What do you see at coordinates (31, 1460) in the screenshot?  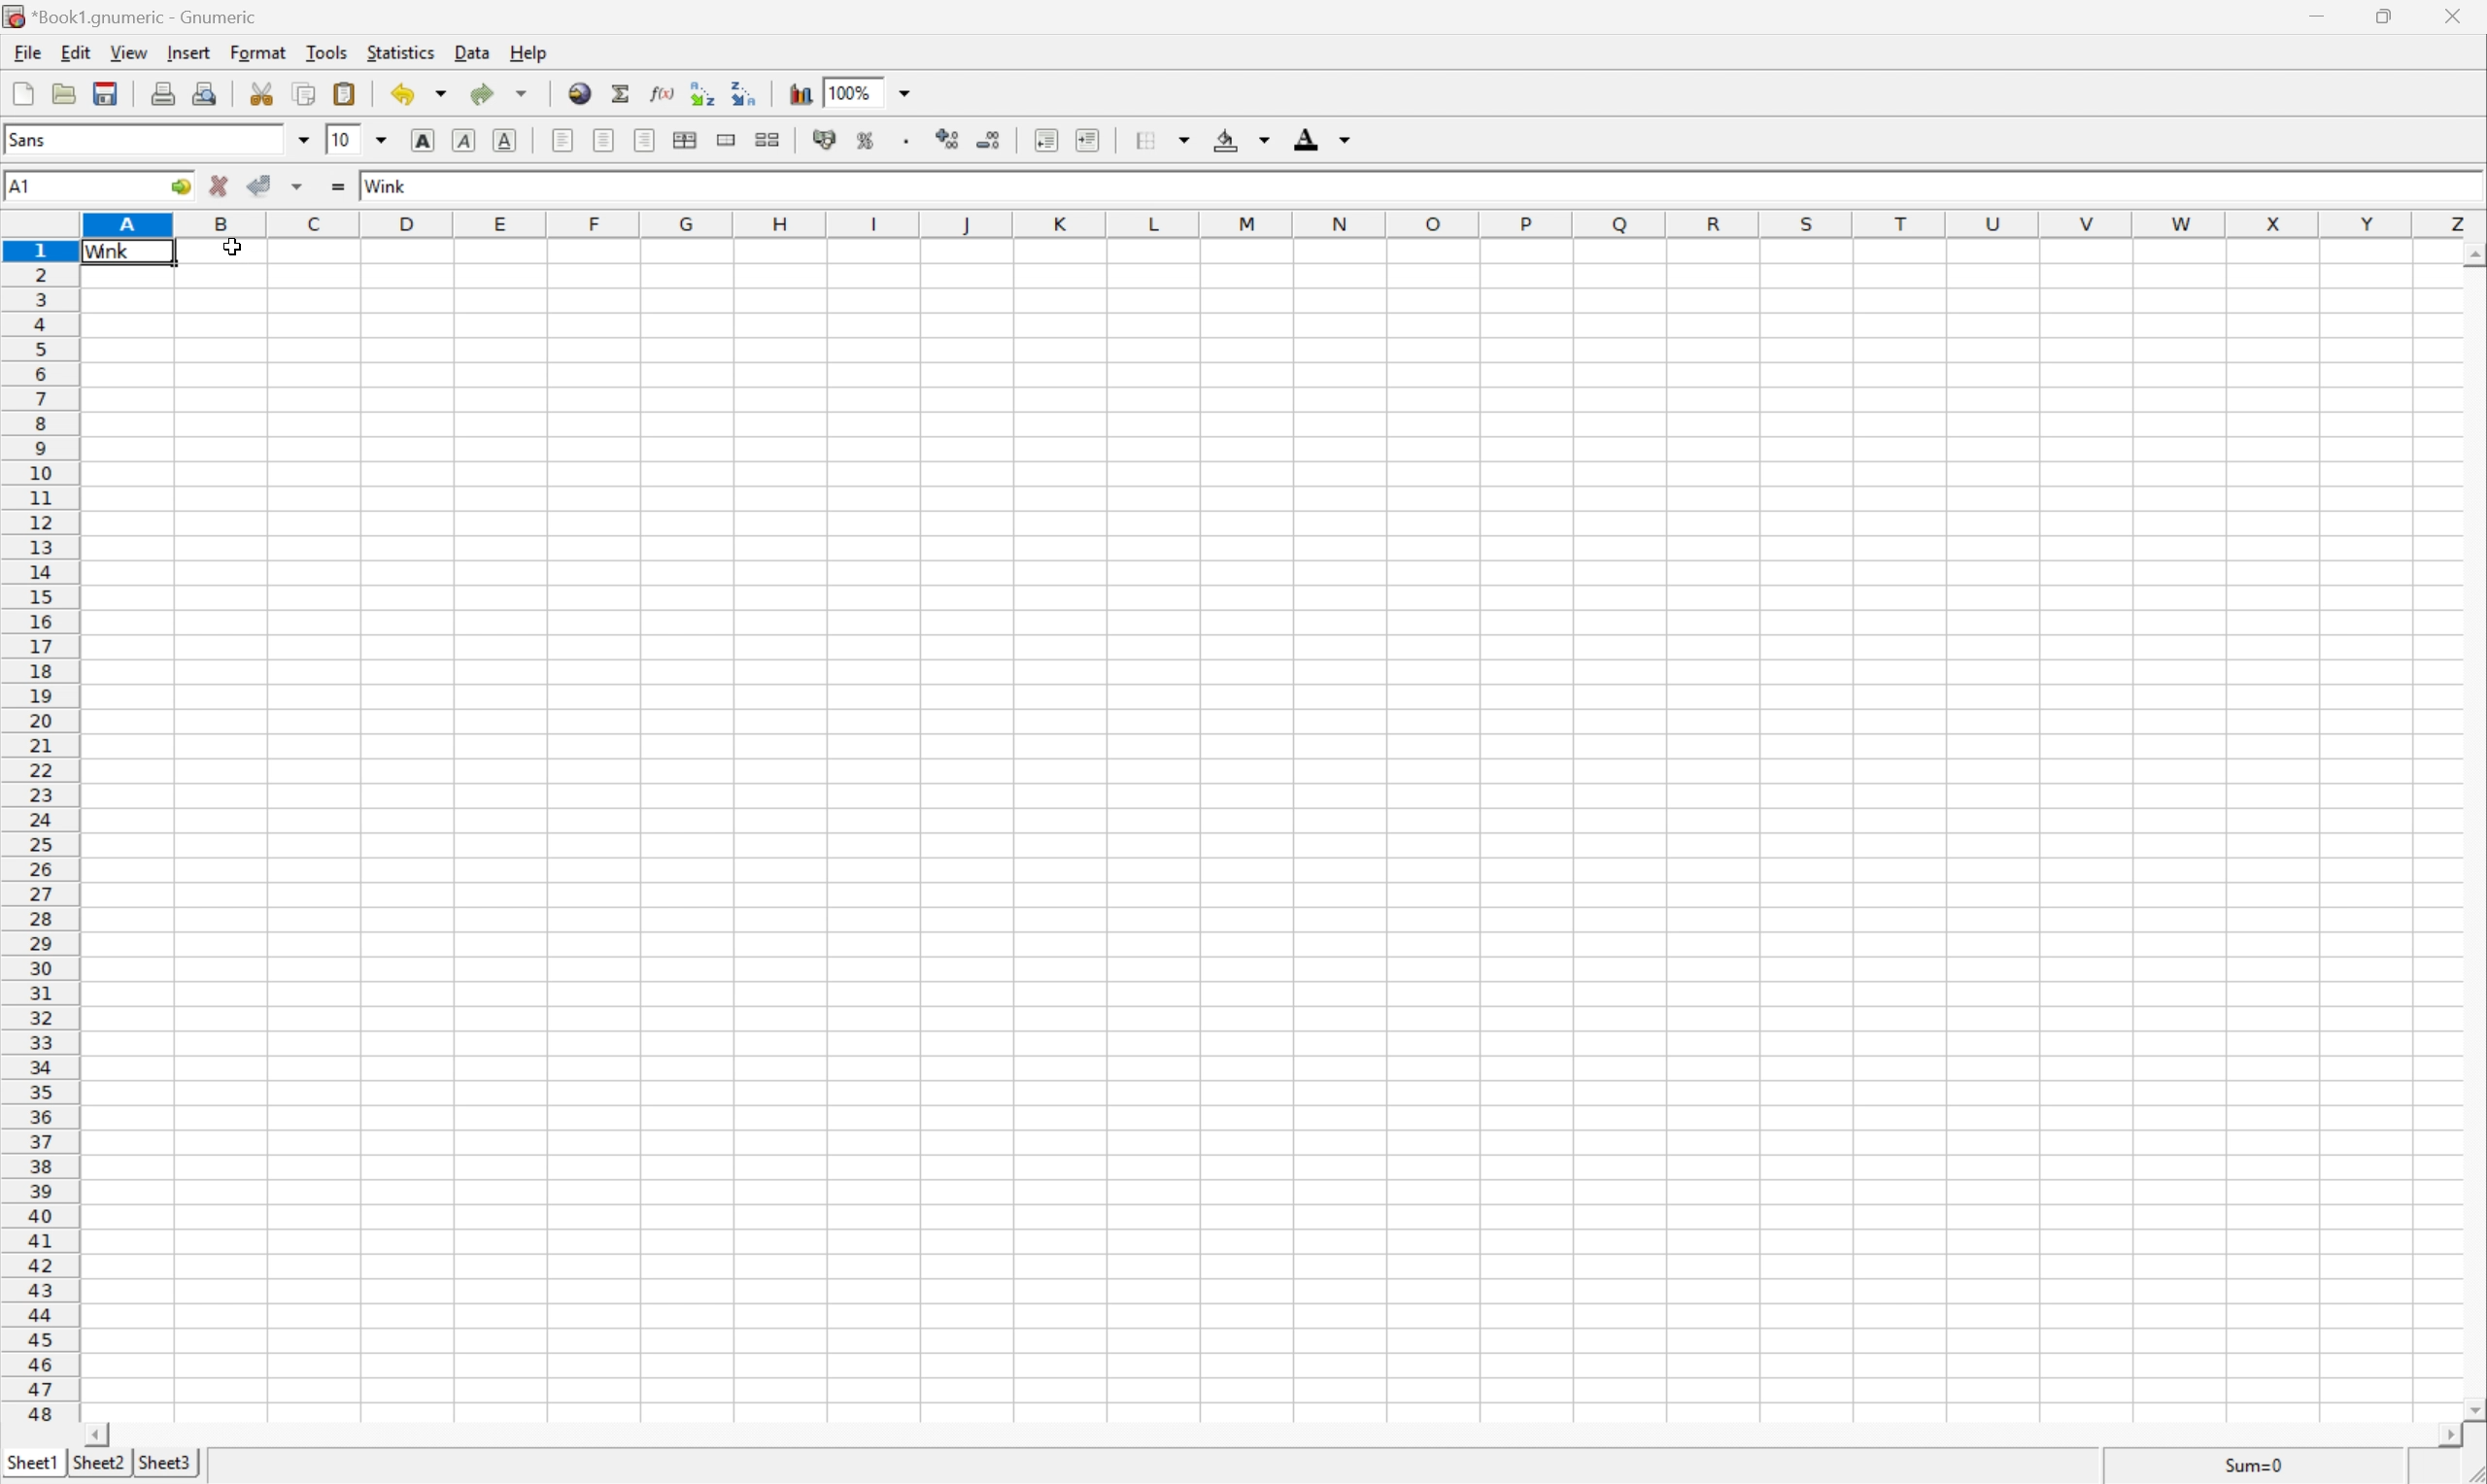 I see `sheet1` at bounding box center [31, 1460].